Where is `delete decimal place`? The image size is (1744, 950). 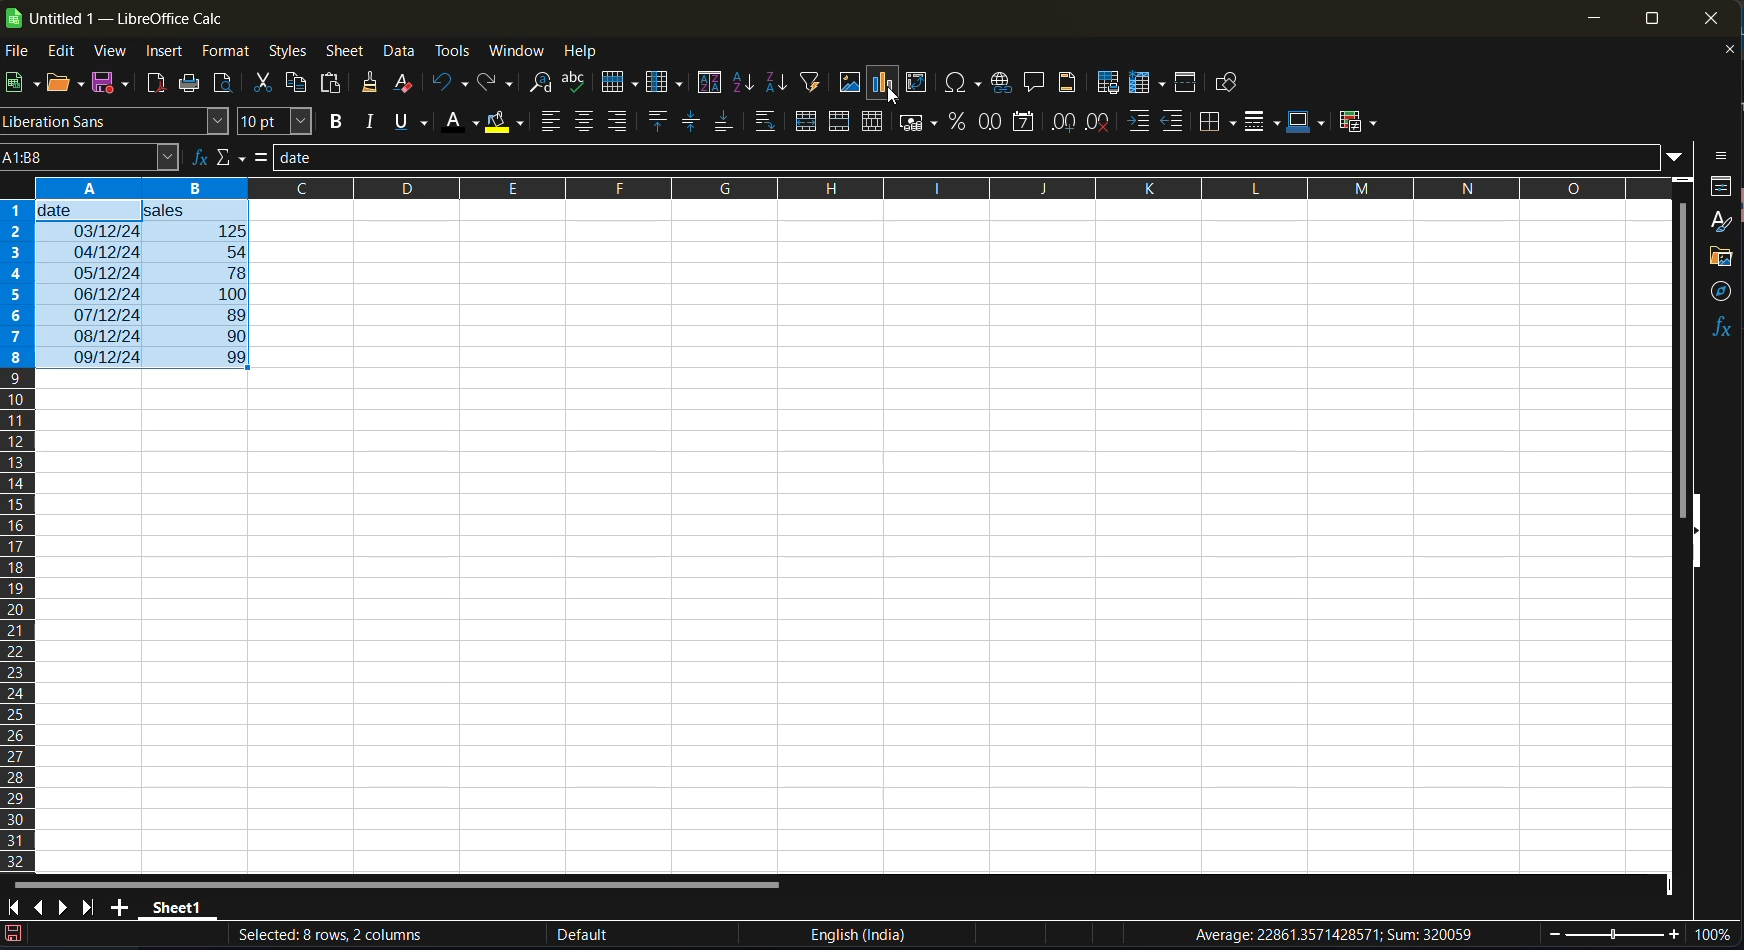
delete decimal place is located at coordinates (1101, 125).